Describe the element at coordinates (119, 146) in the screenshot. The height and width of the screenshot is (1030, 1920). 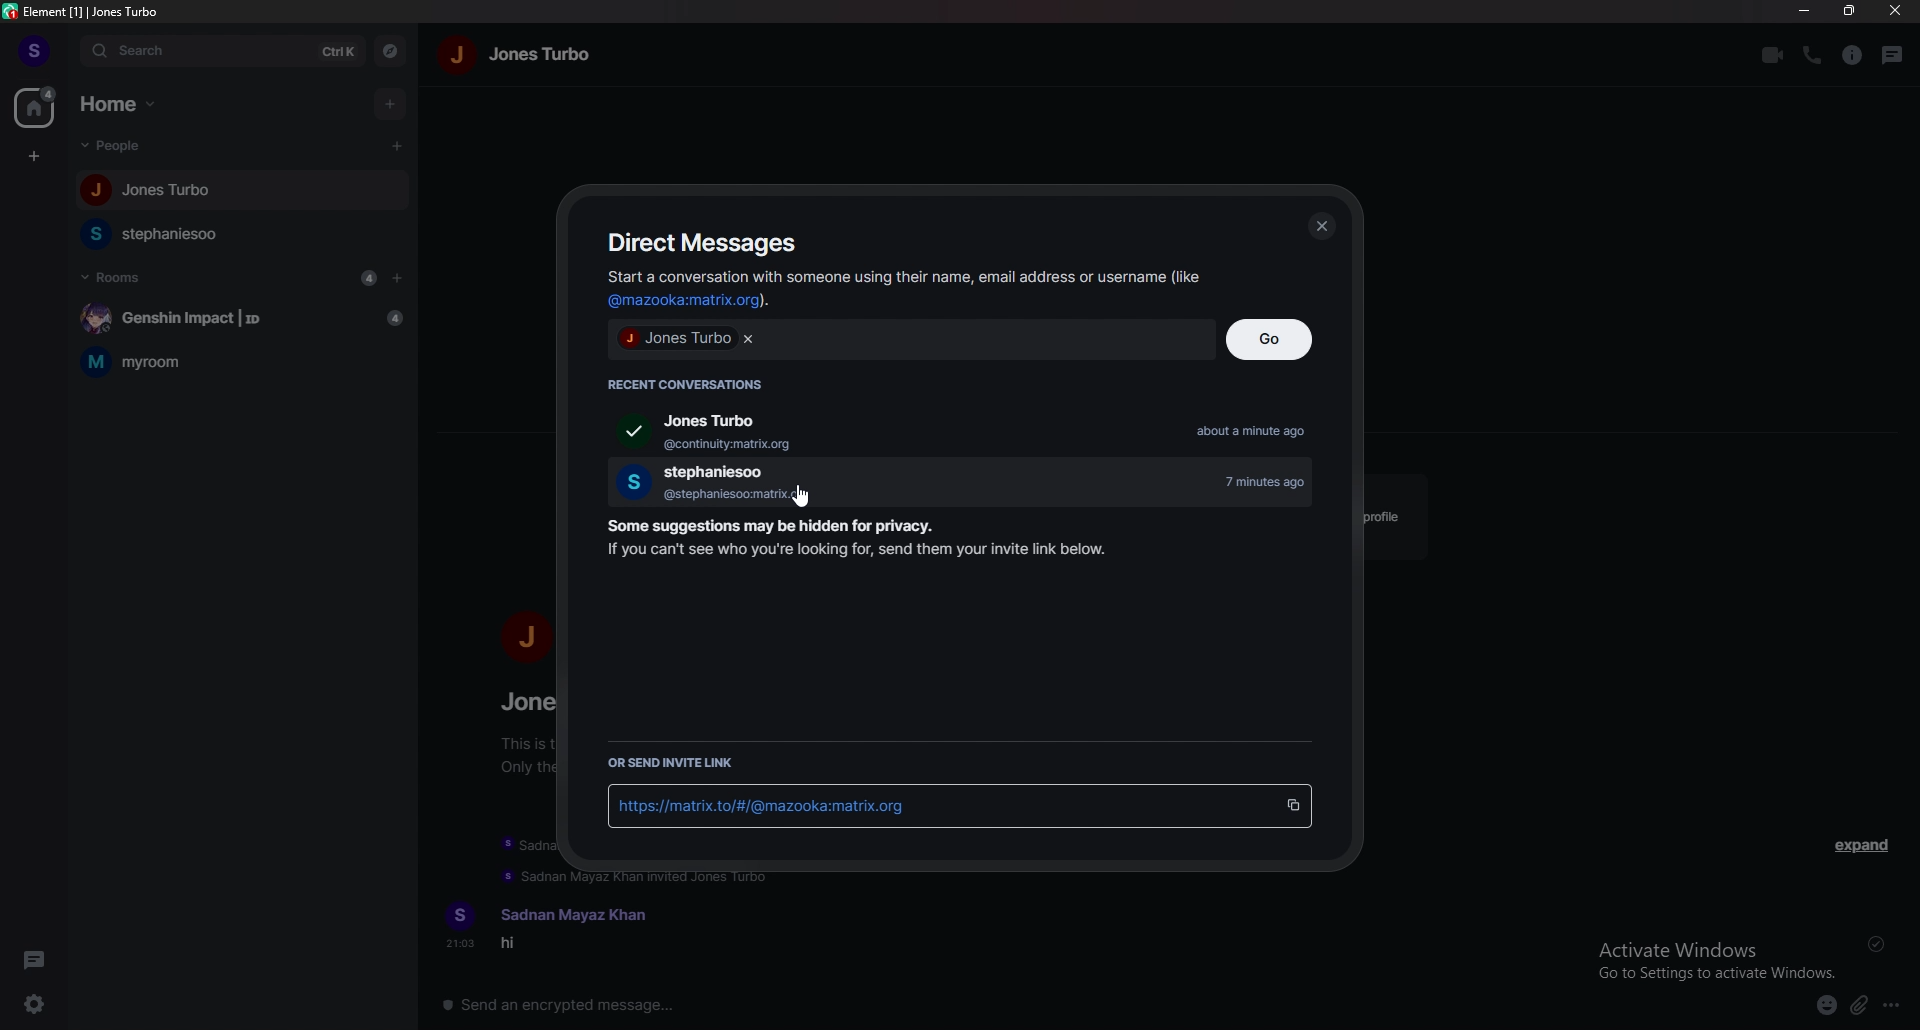
I see `people` at that location.